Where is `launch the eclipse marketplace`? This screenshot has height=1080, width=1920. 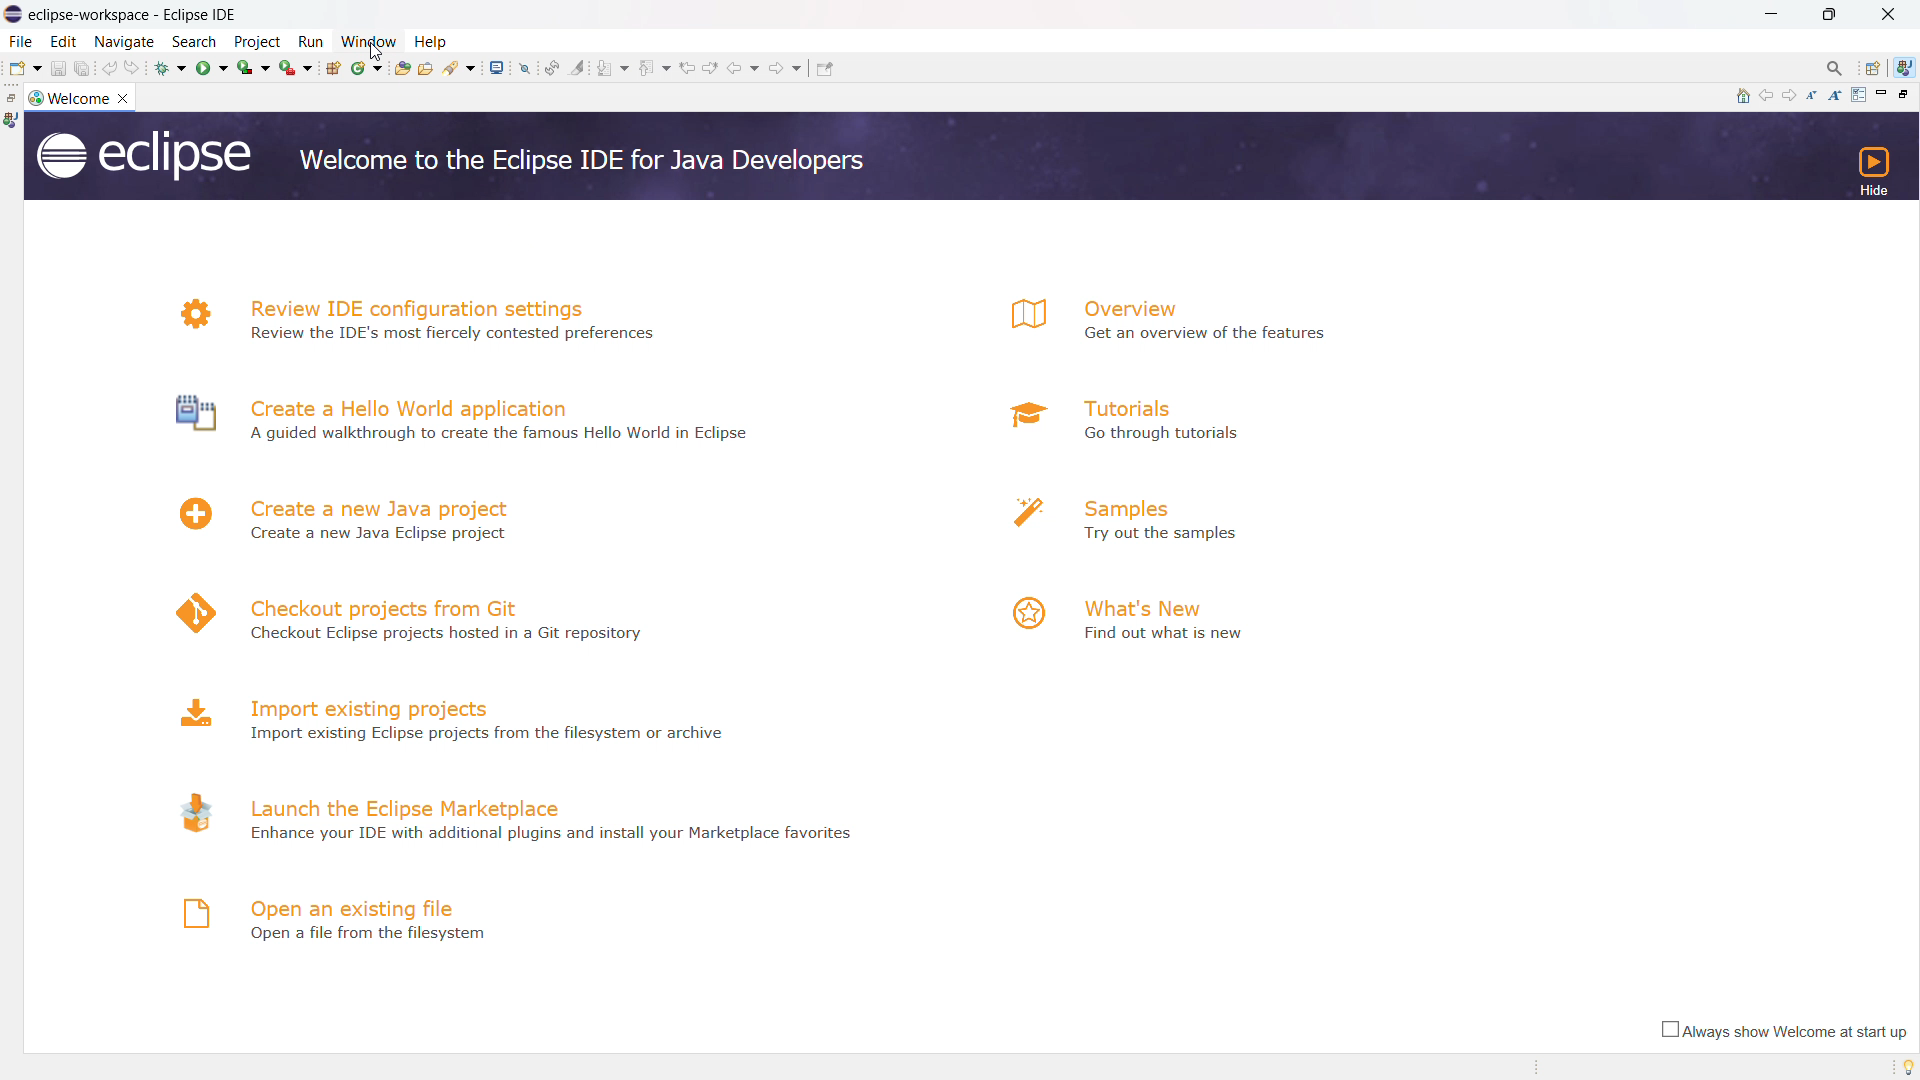 launch the eclipse marketplace is located at coordinates (406, 804).